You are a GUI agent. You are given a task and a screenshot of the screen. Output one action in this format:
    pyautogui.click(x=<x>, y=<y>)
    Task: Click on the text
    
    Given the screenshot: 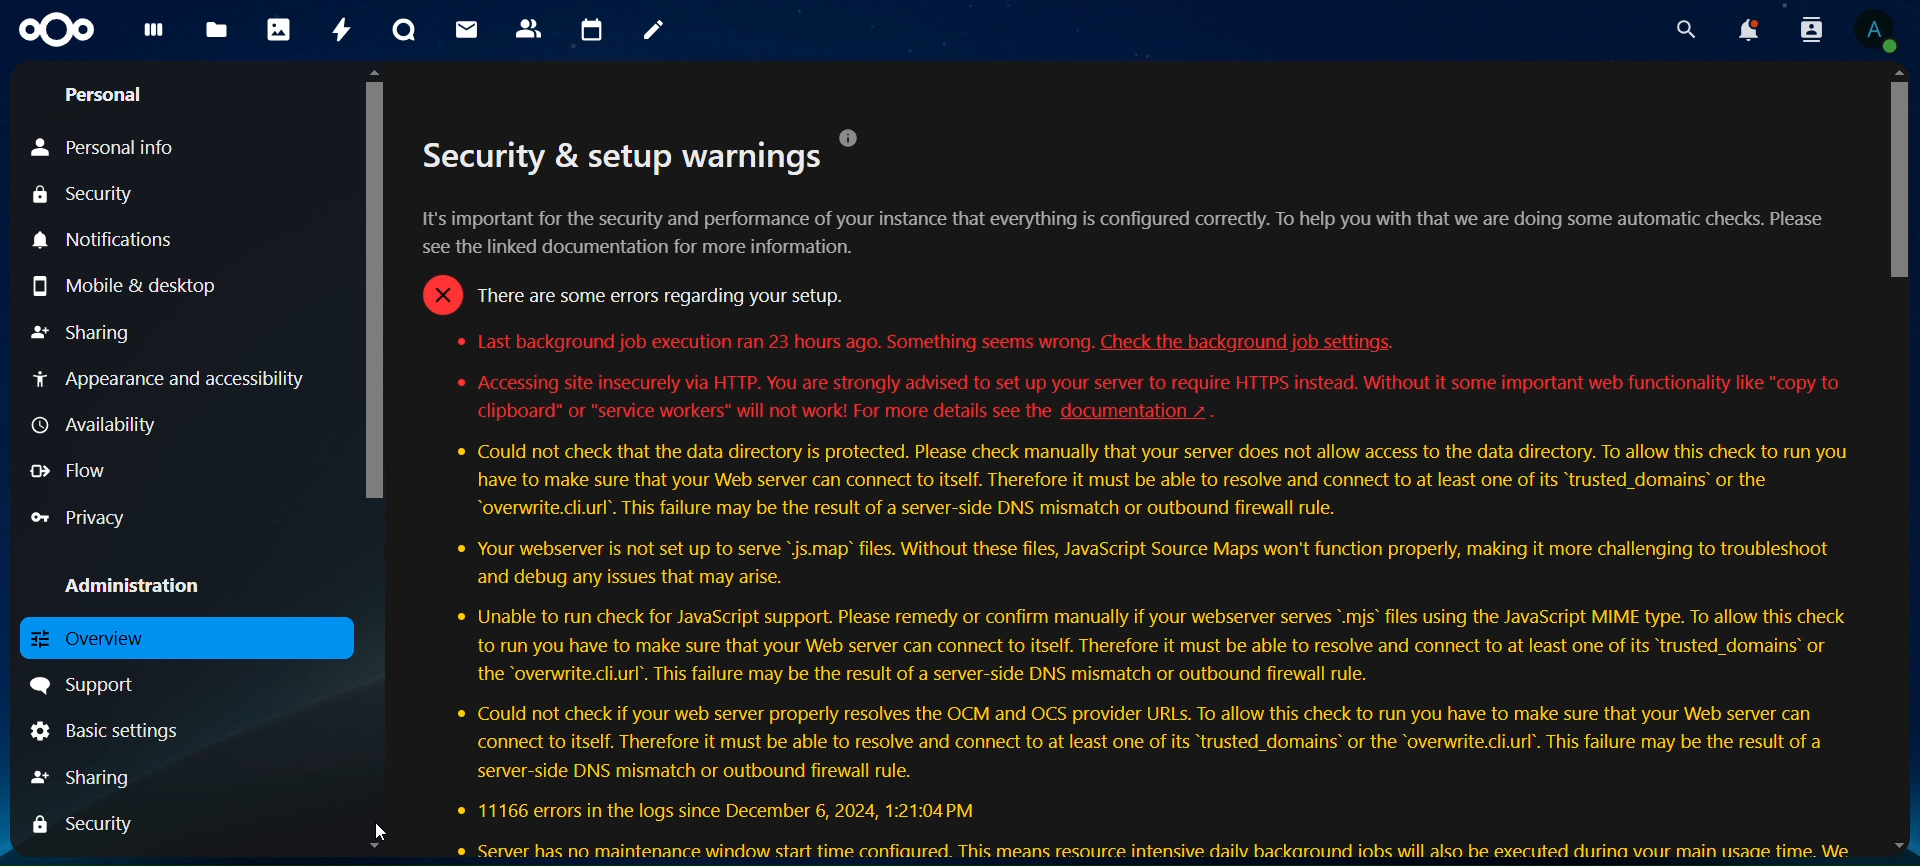 What is the action you would take?
    pyautogui.click(x=1136, y=493)
    